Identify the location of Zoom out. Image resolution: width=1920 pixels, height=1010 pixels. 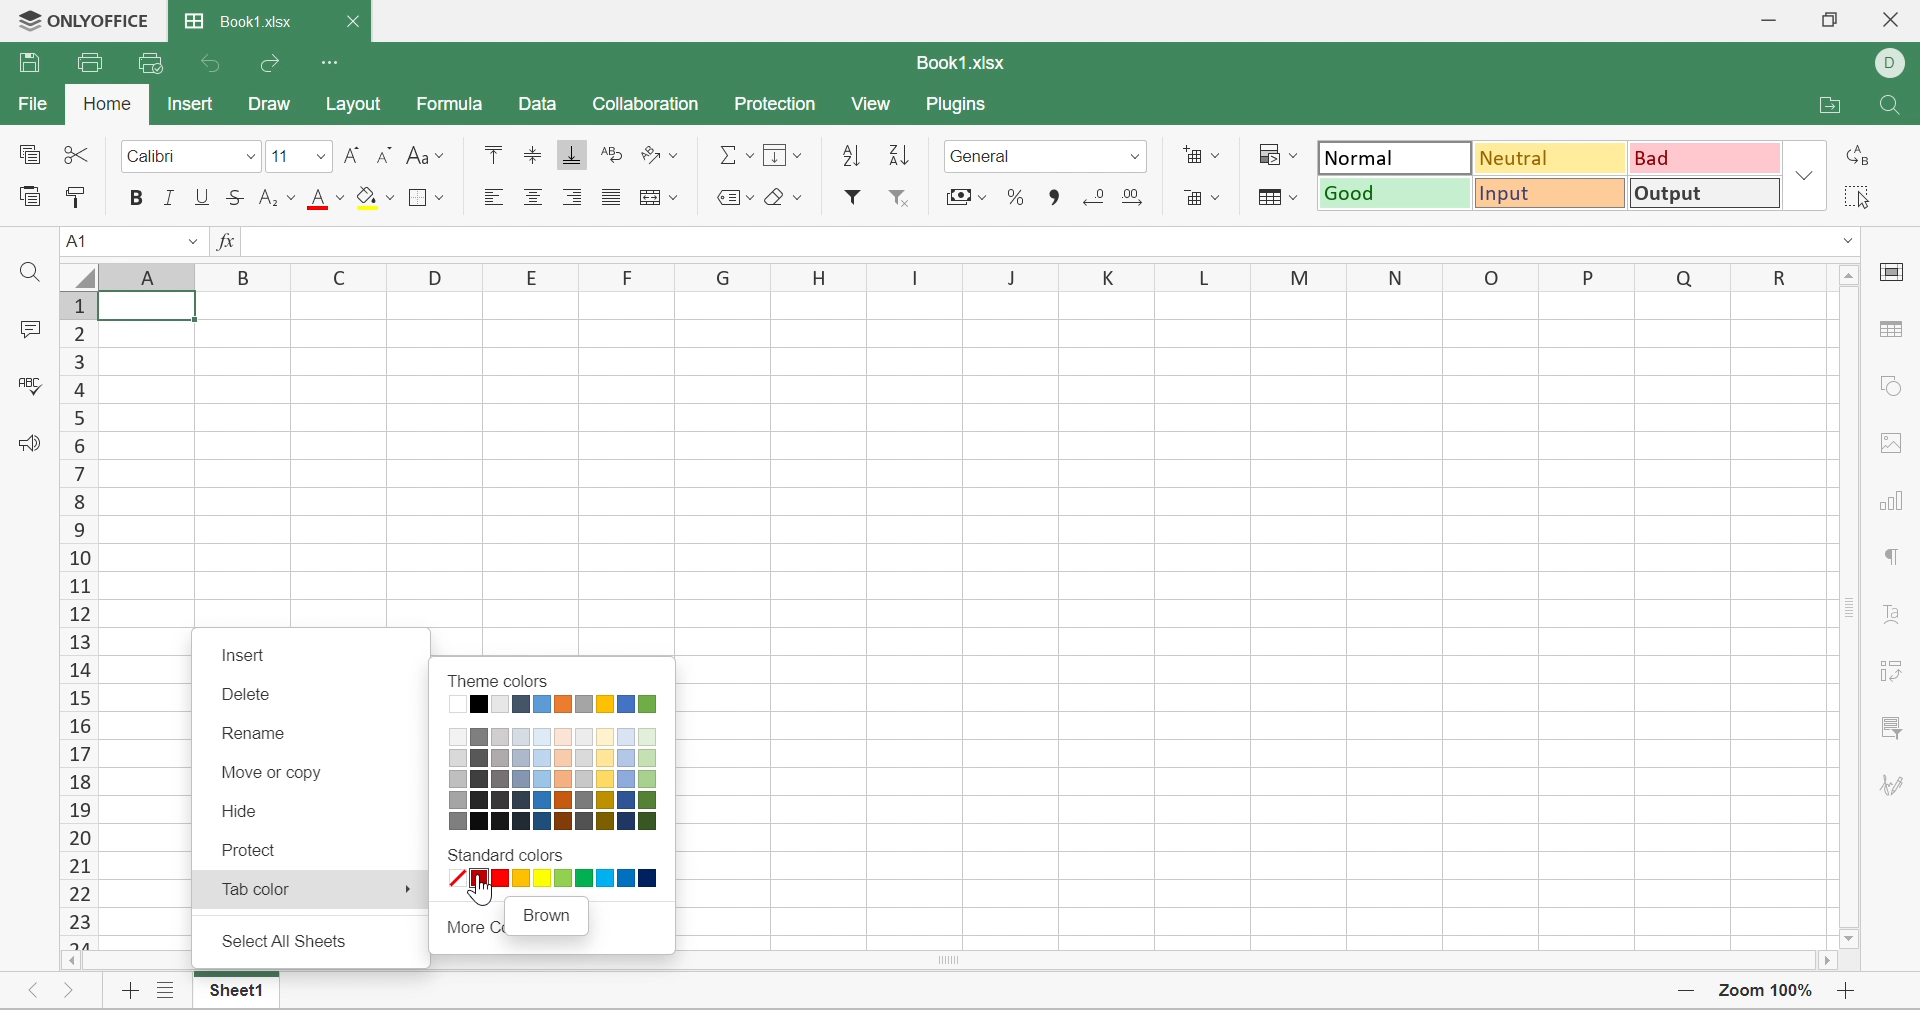
(1684, 991).